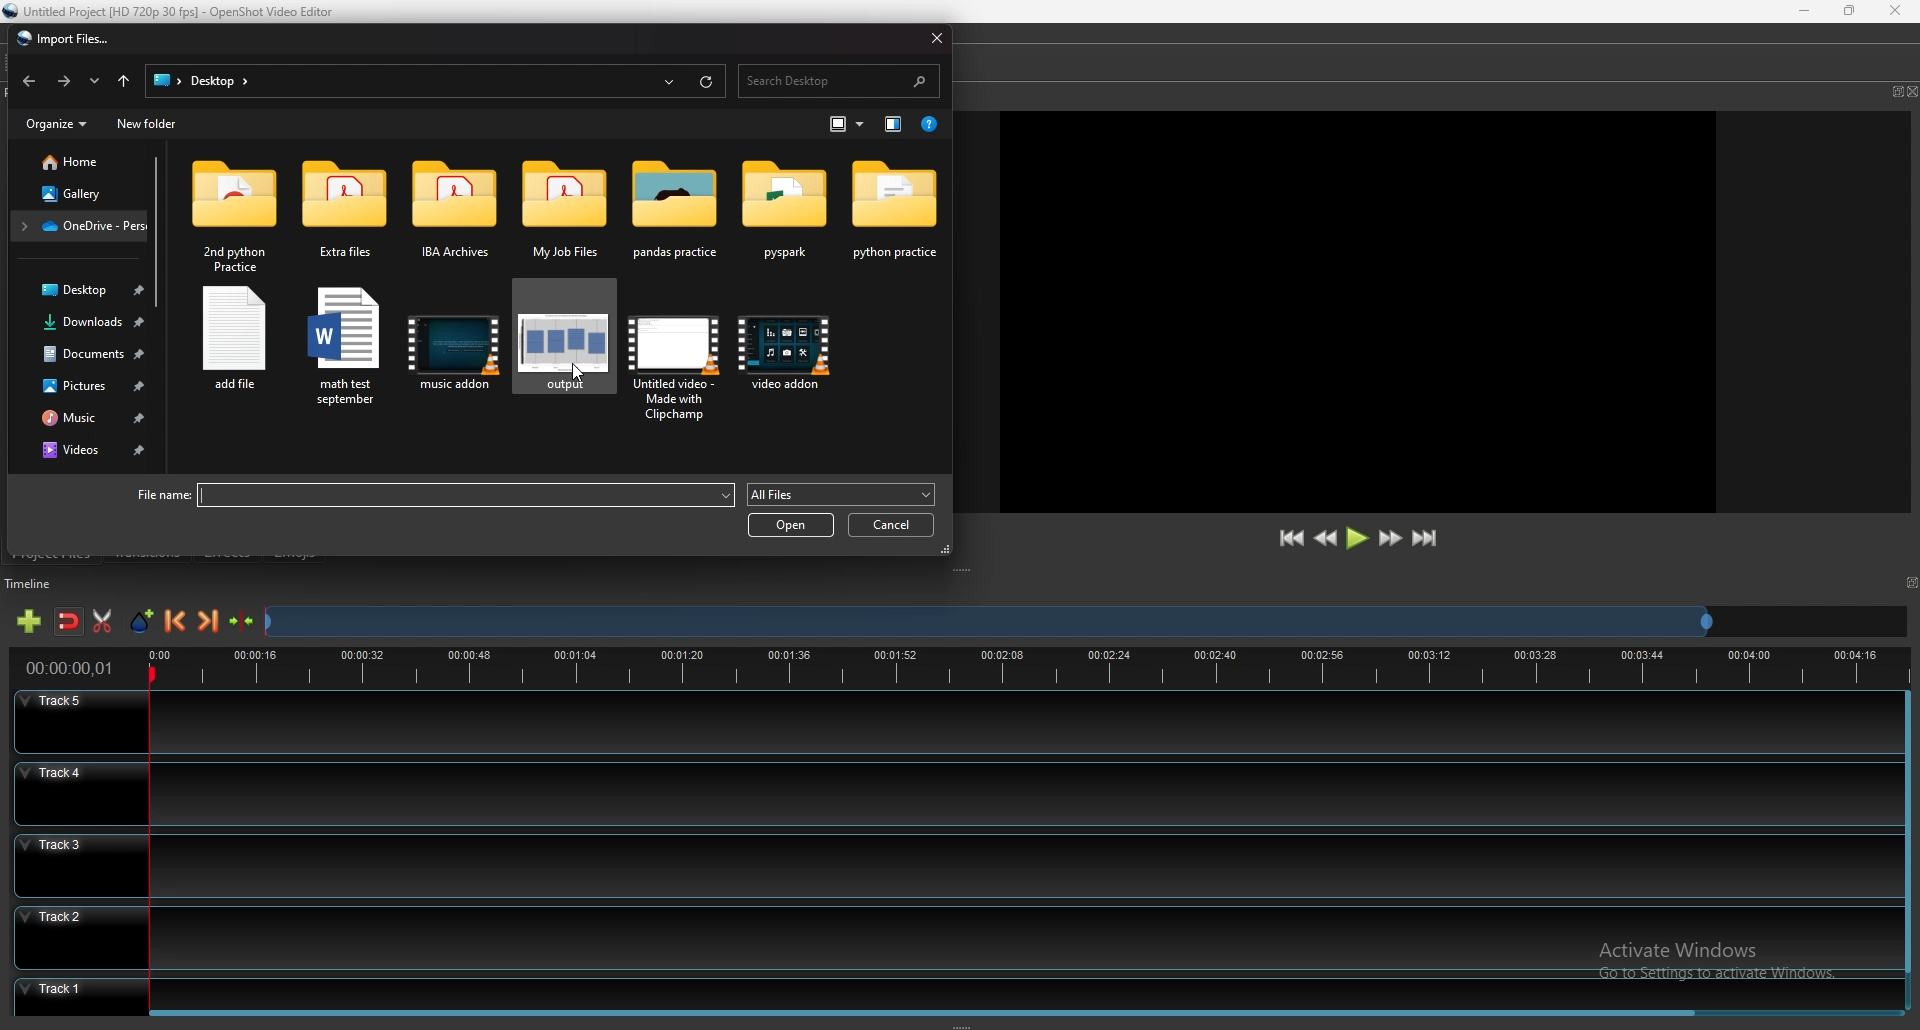 This screenshot has width=1920, height=1030. What do you see at coordinates (894, 123) in the screenshot?
I see `show preview pane` at bounding box center [894, 123].